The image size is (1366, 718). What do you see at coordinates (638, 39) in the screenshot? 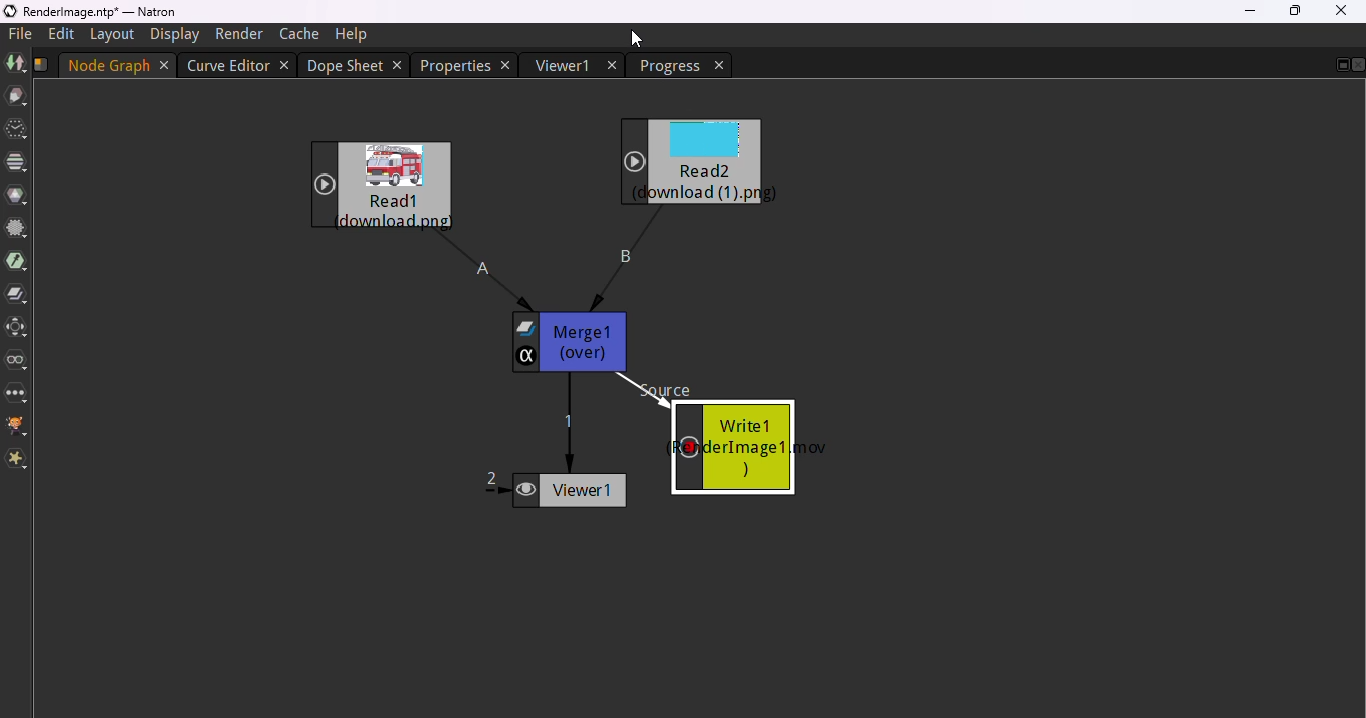
I see `cursor` at bounding box center [638, 39].